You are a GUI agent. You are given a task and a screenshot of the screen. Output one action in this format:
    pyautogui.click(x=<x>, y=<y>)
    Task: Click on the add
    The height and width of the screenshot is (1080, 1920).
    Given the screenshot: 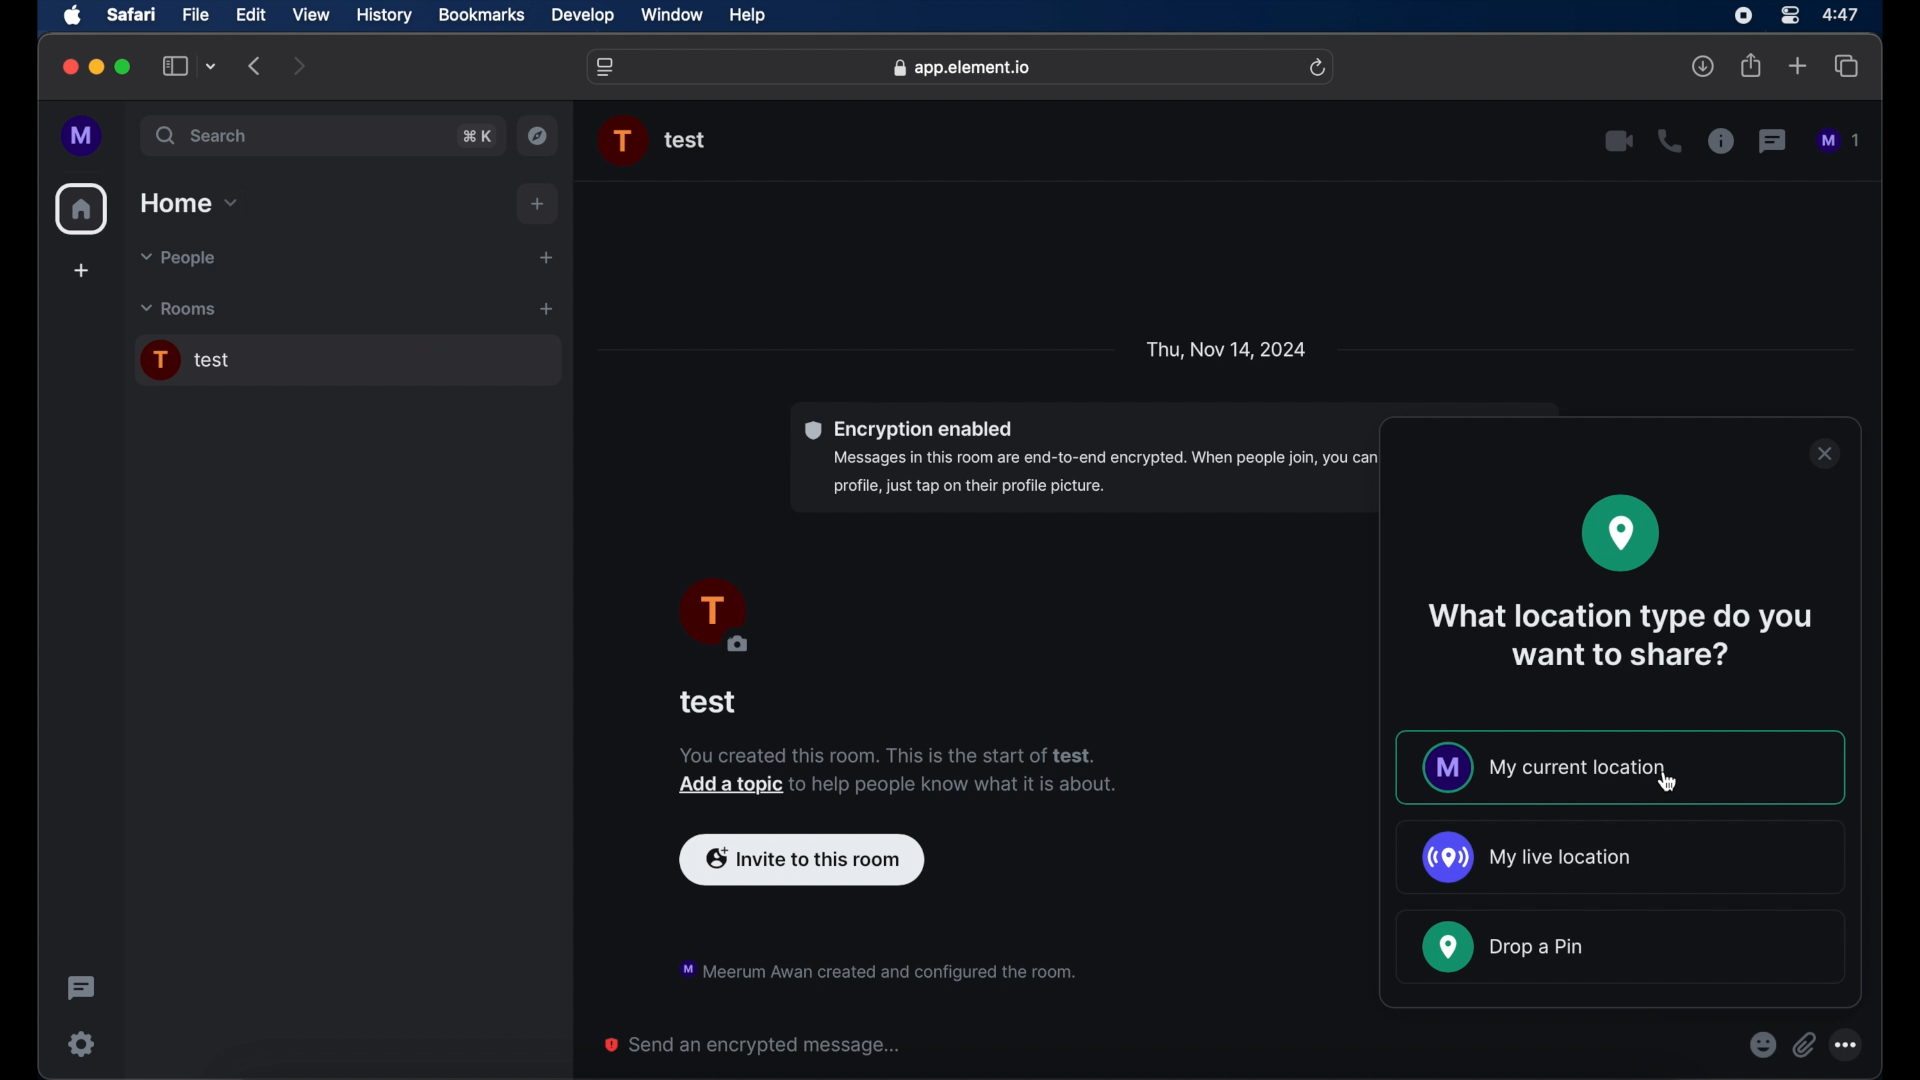 What is the action you would take?
    pyautogui.click(x=539, y=204)
    